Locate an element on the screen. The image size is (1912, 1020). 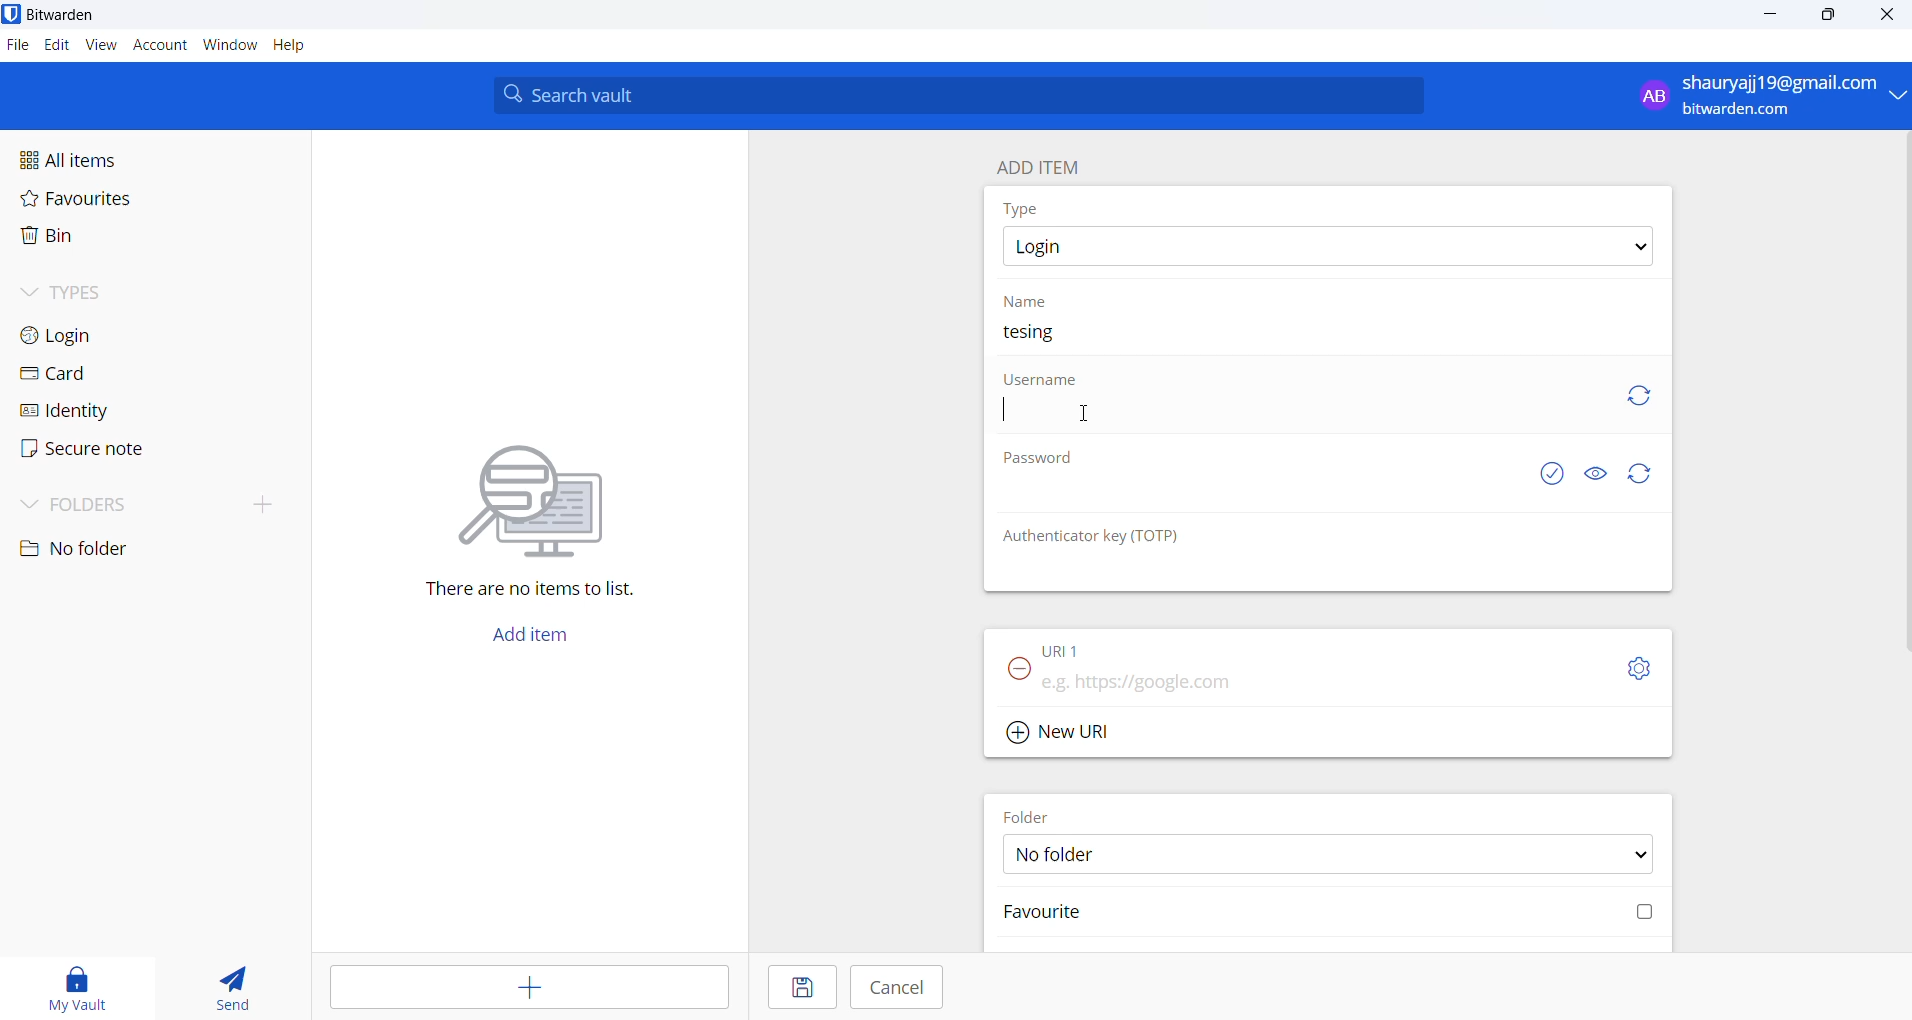
search bar is located at coordinates (966, 95).